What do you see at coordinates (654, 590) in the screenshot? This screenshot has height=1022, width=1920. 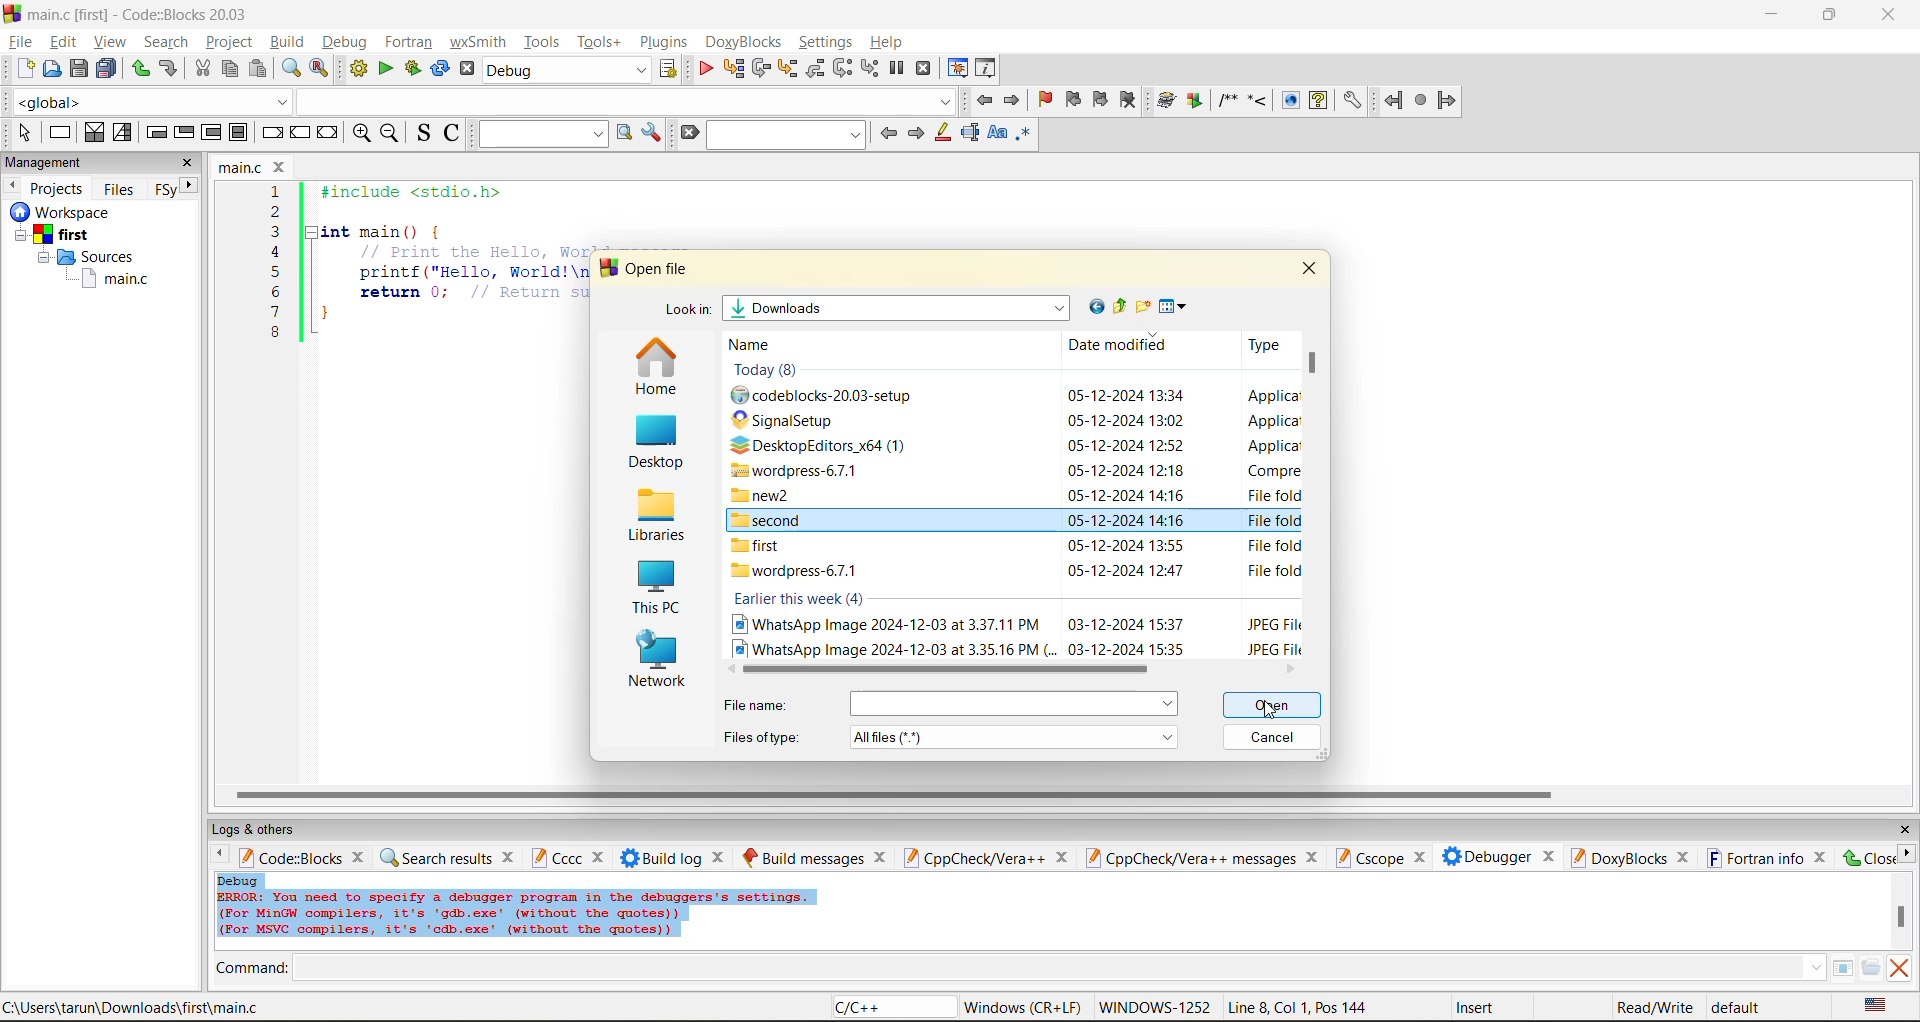 I see `this pc` at bounding box center [654, 590].